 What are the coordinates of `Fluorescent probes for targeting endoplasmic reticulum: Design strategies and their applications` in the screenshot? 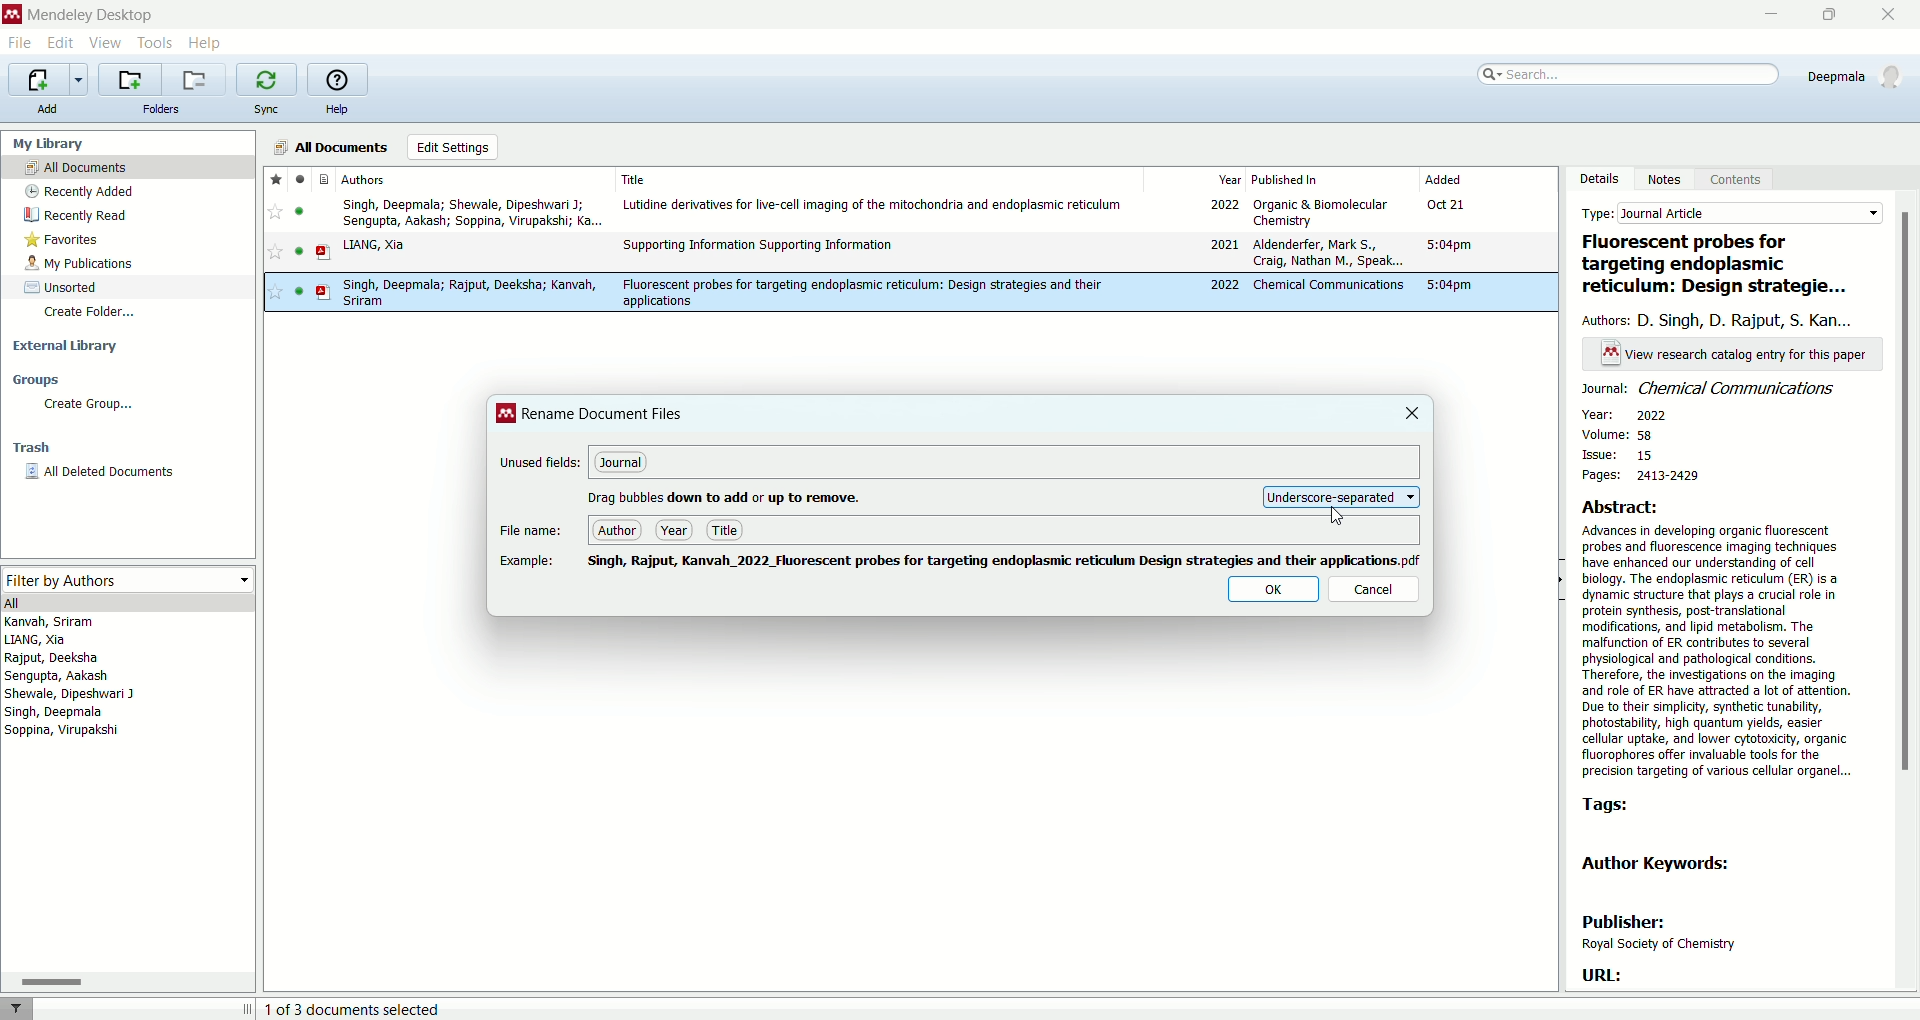 It's located at (864, 292).